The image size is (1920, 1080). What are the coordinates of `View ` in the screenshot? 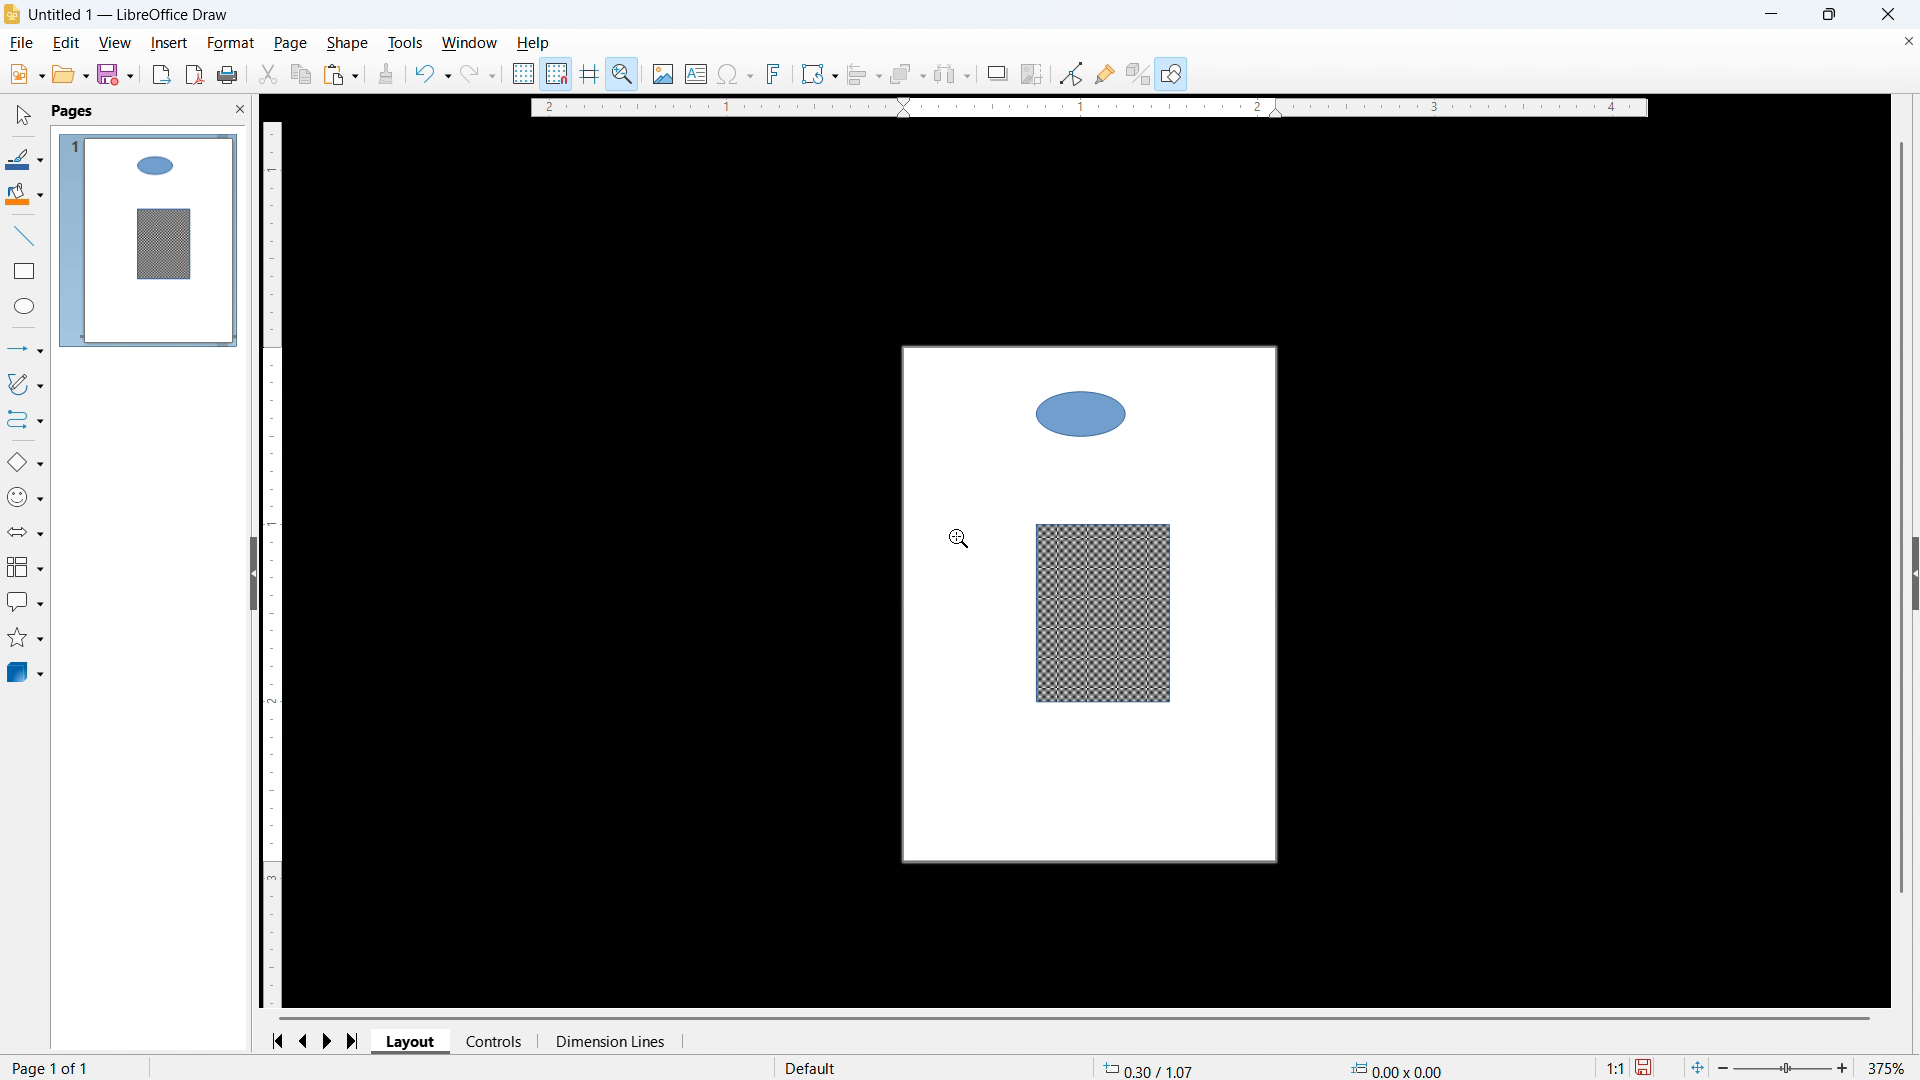 It's located at (117, 44).